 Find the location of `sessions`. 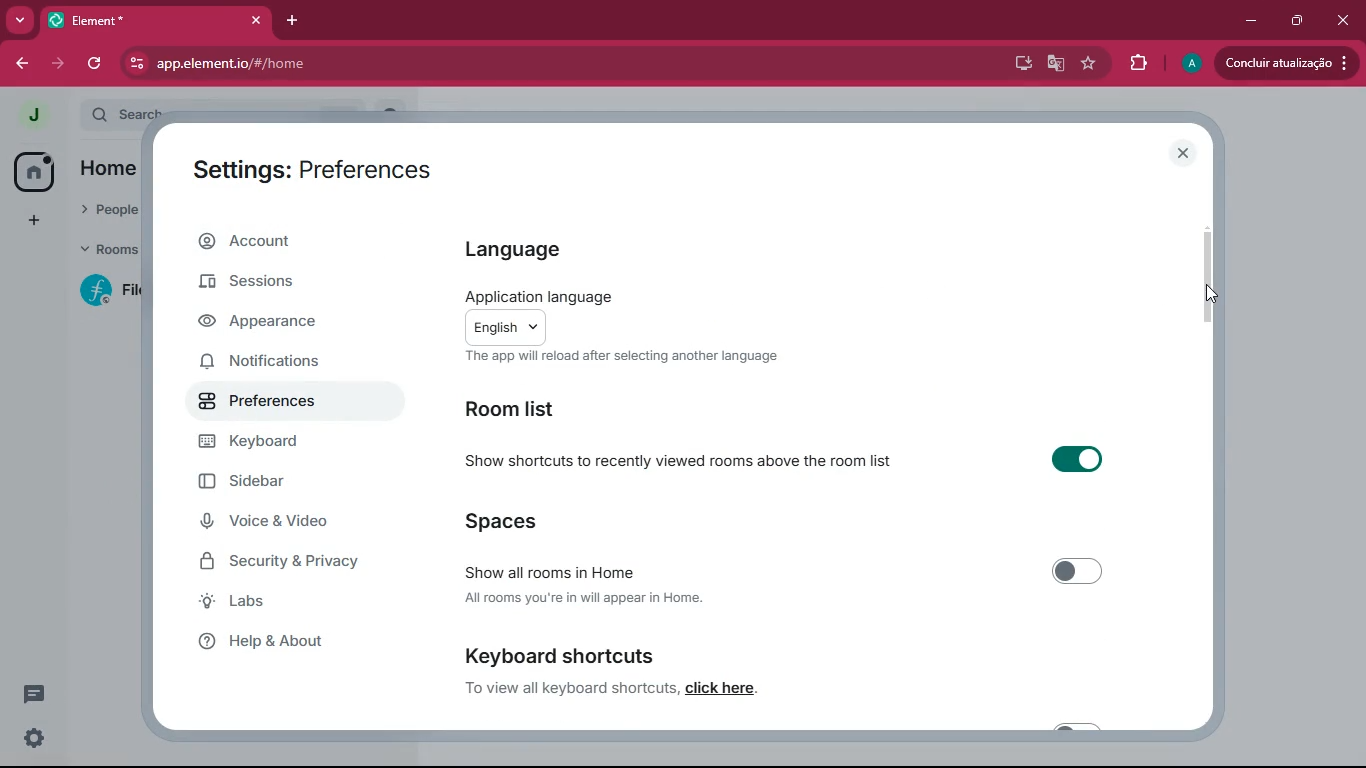

sessions is located at coordinates (272, 284).